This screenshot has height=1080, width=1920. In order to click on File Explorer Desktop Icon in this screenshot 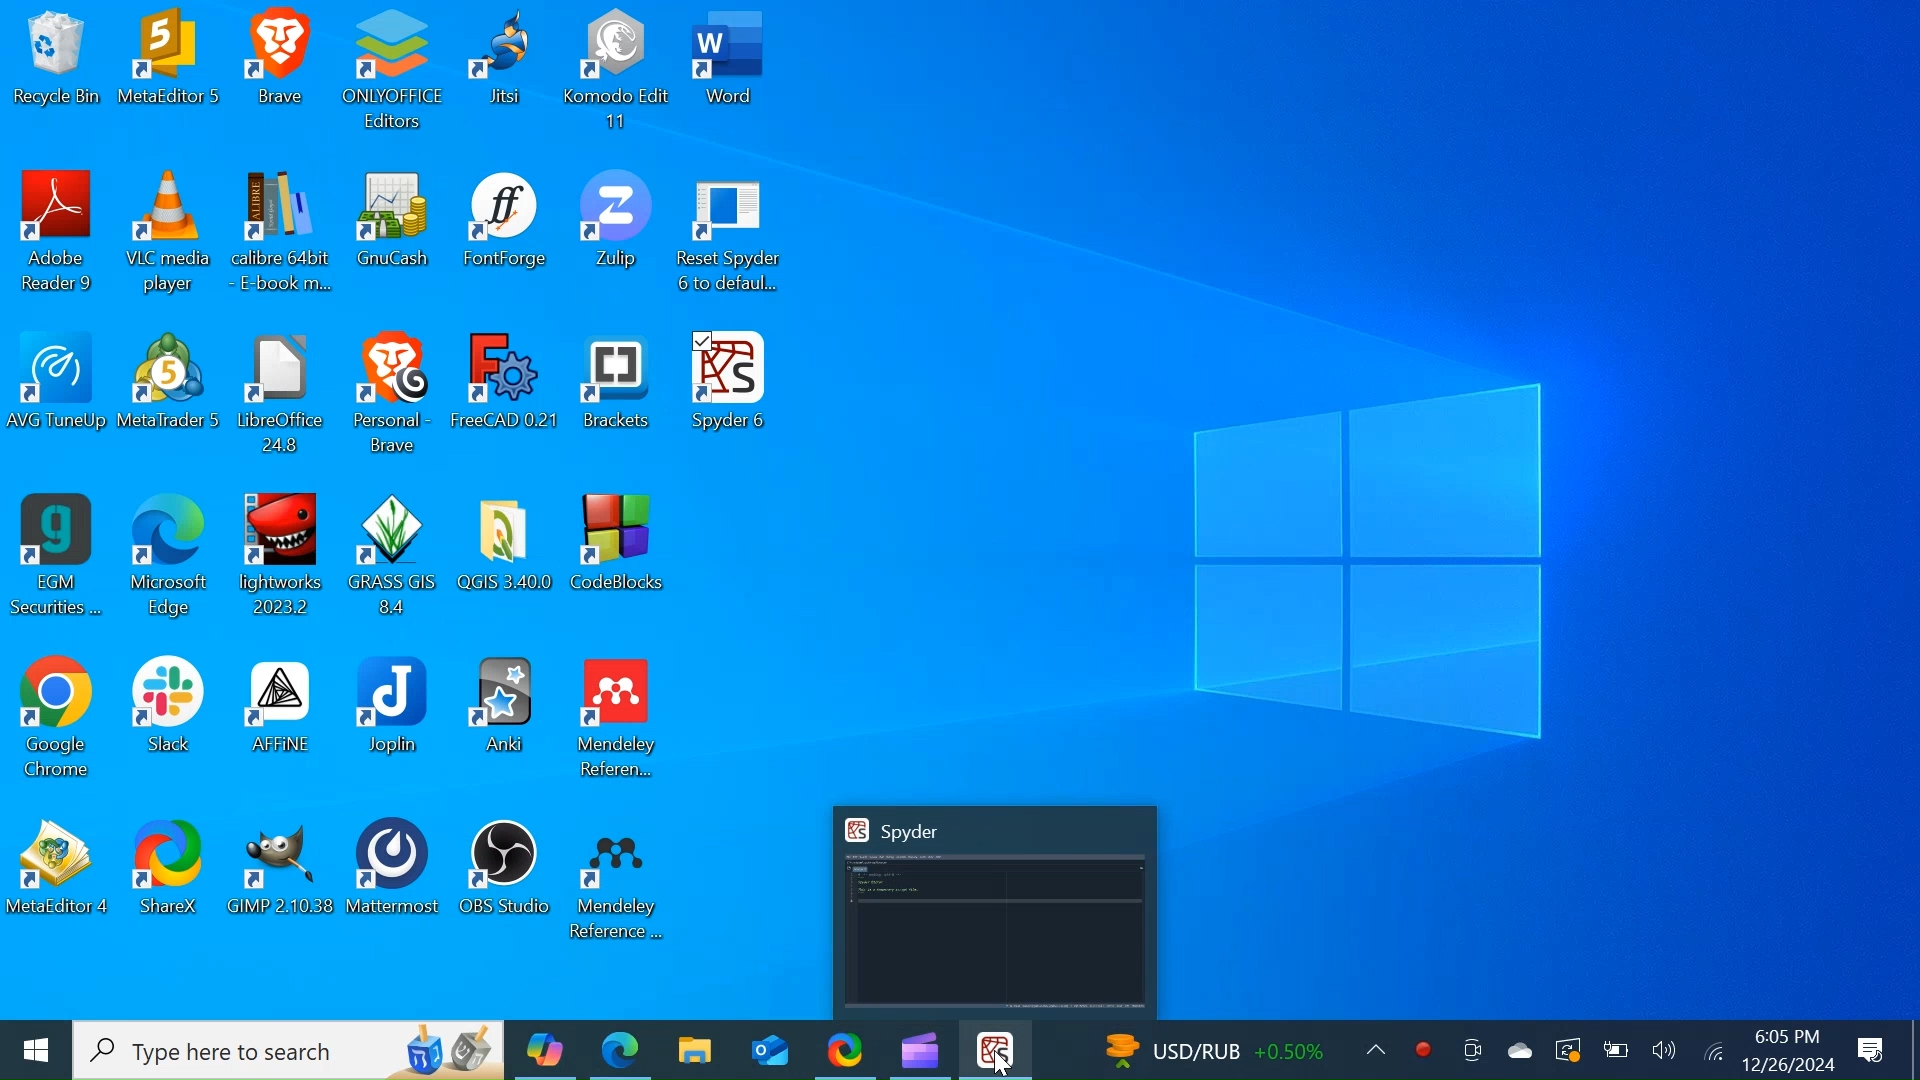, I will do `click(693, 1049)`.